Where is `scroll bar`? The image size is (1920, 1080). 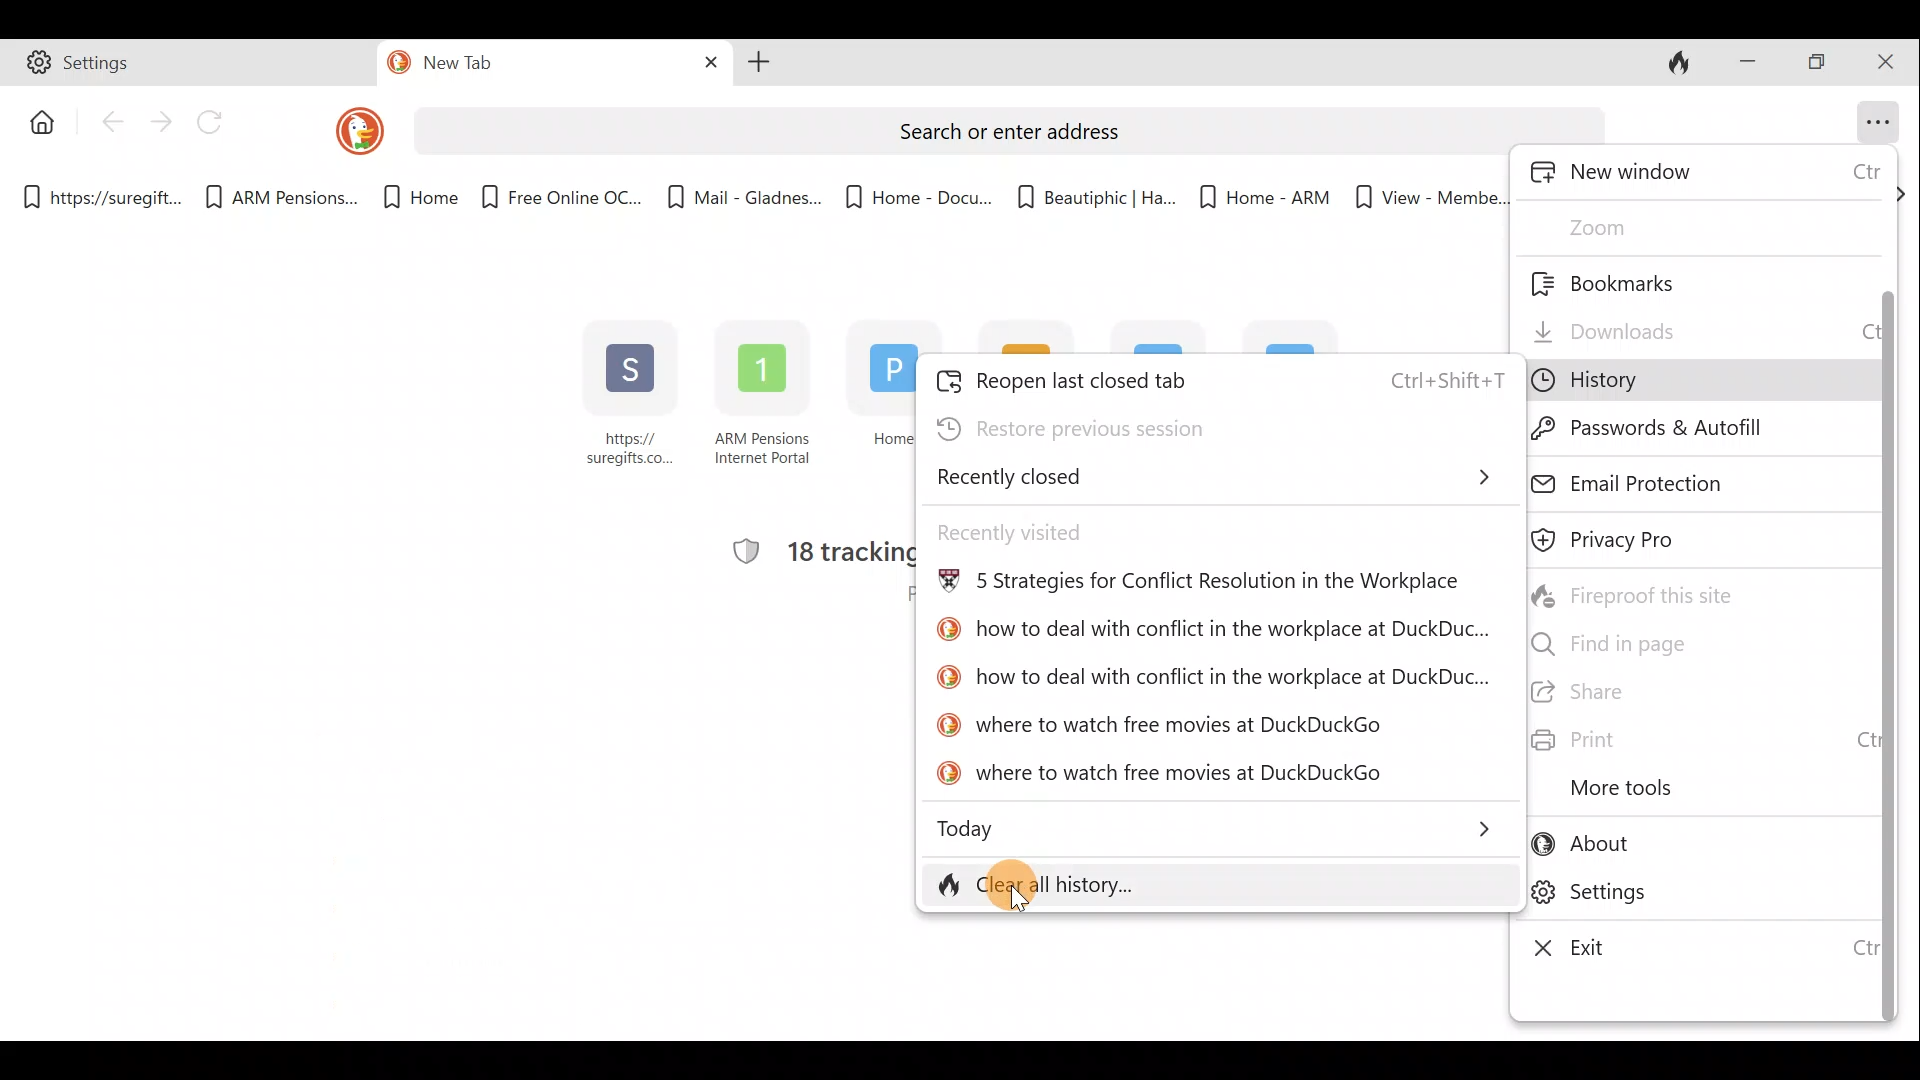
scroll bar is located at coordinates (1886, 616).